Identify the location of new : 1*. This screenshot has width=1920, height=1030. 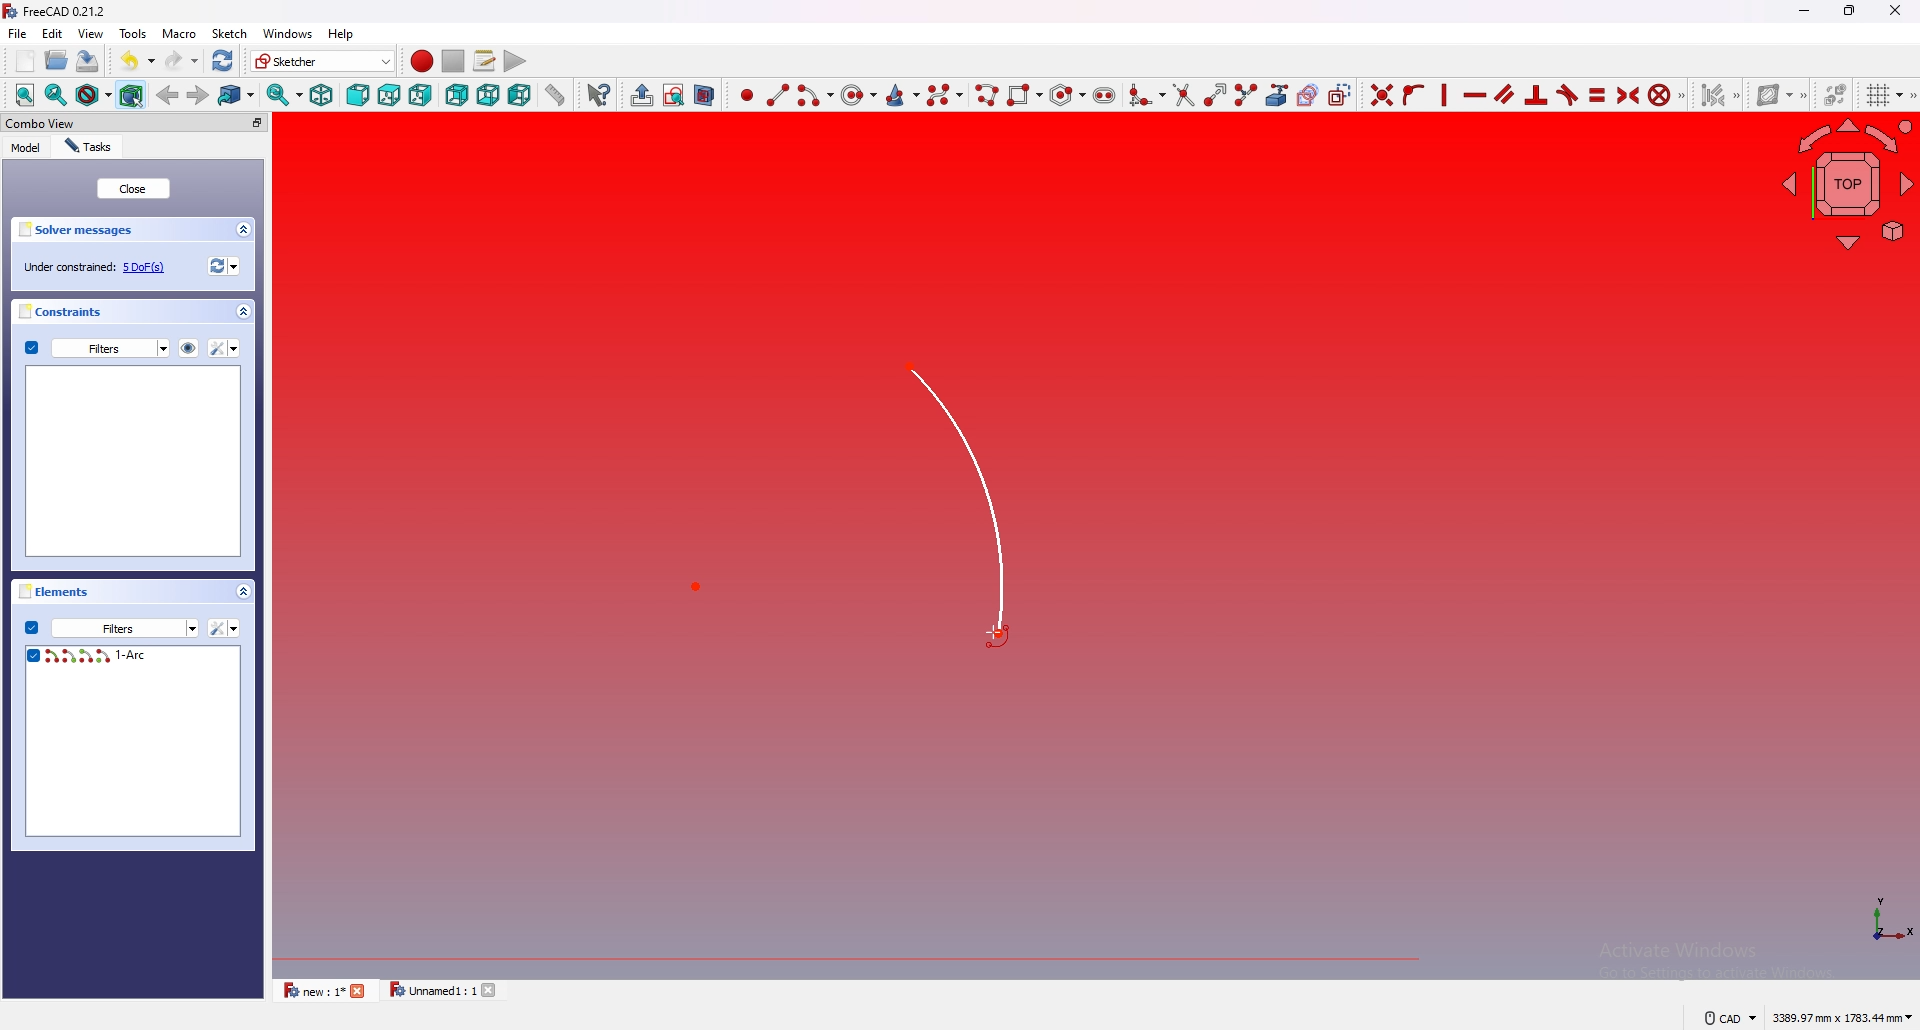
(312, 990).